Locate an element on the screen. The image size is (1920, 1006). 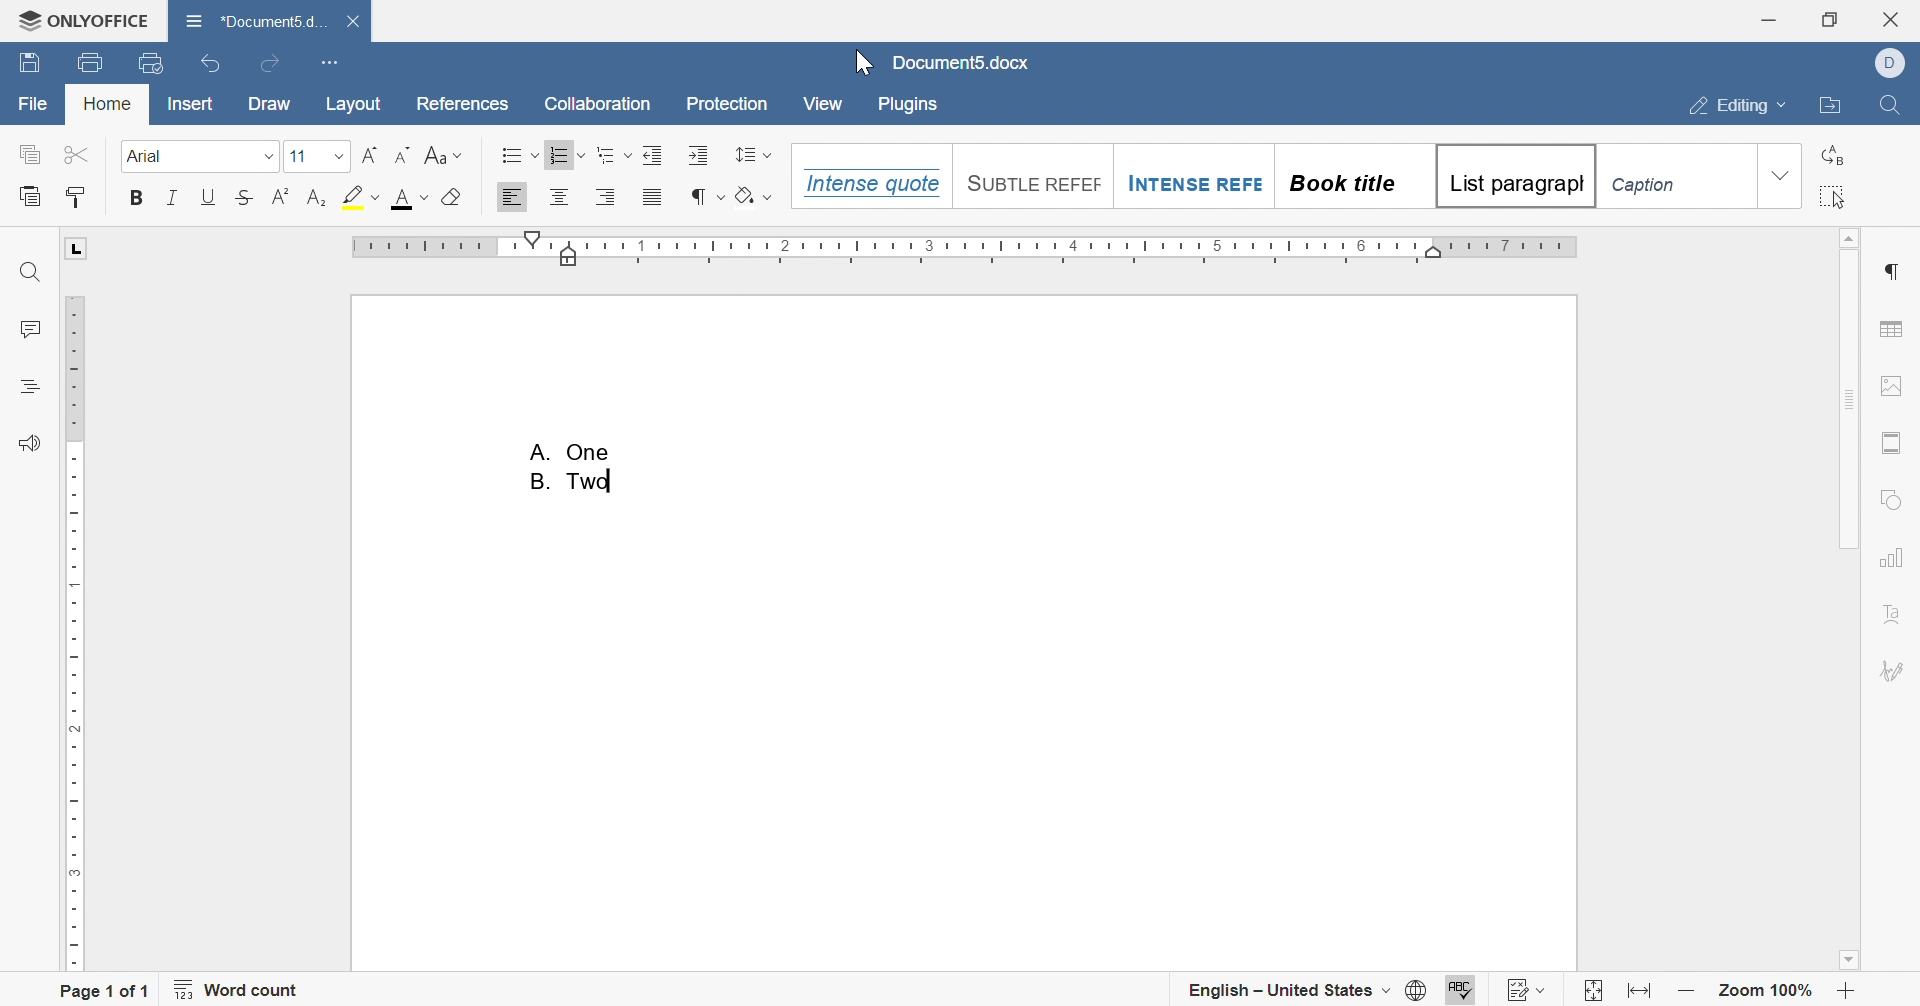
increase indent is located at coordinates (700, 154).